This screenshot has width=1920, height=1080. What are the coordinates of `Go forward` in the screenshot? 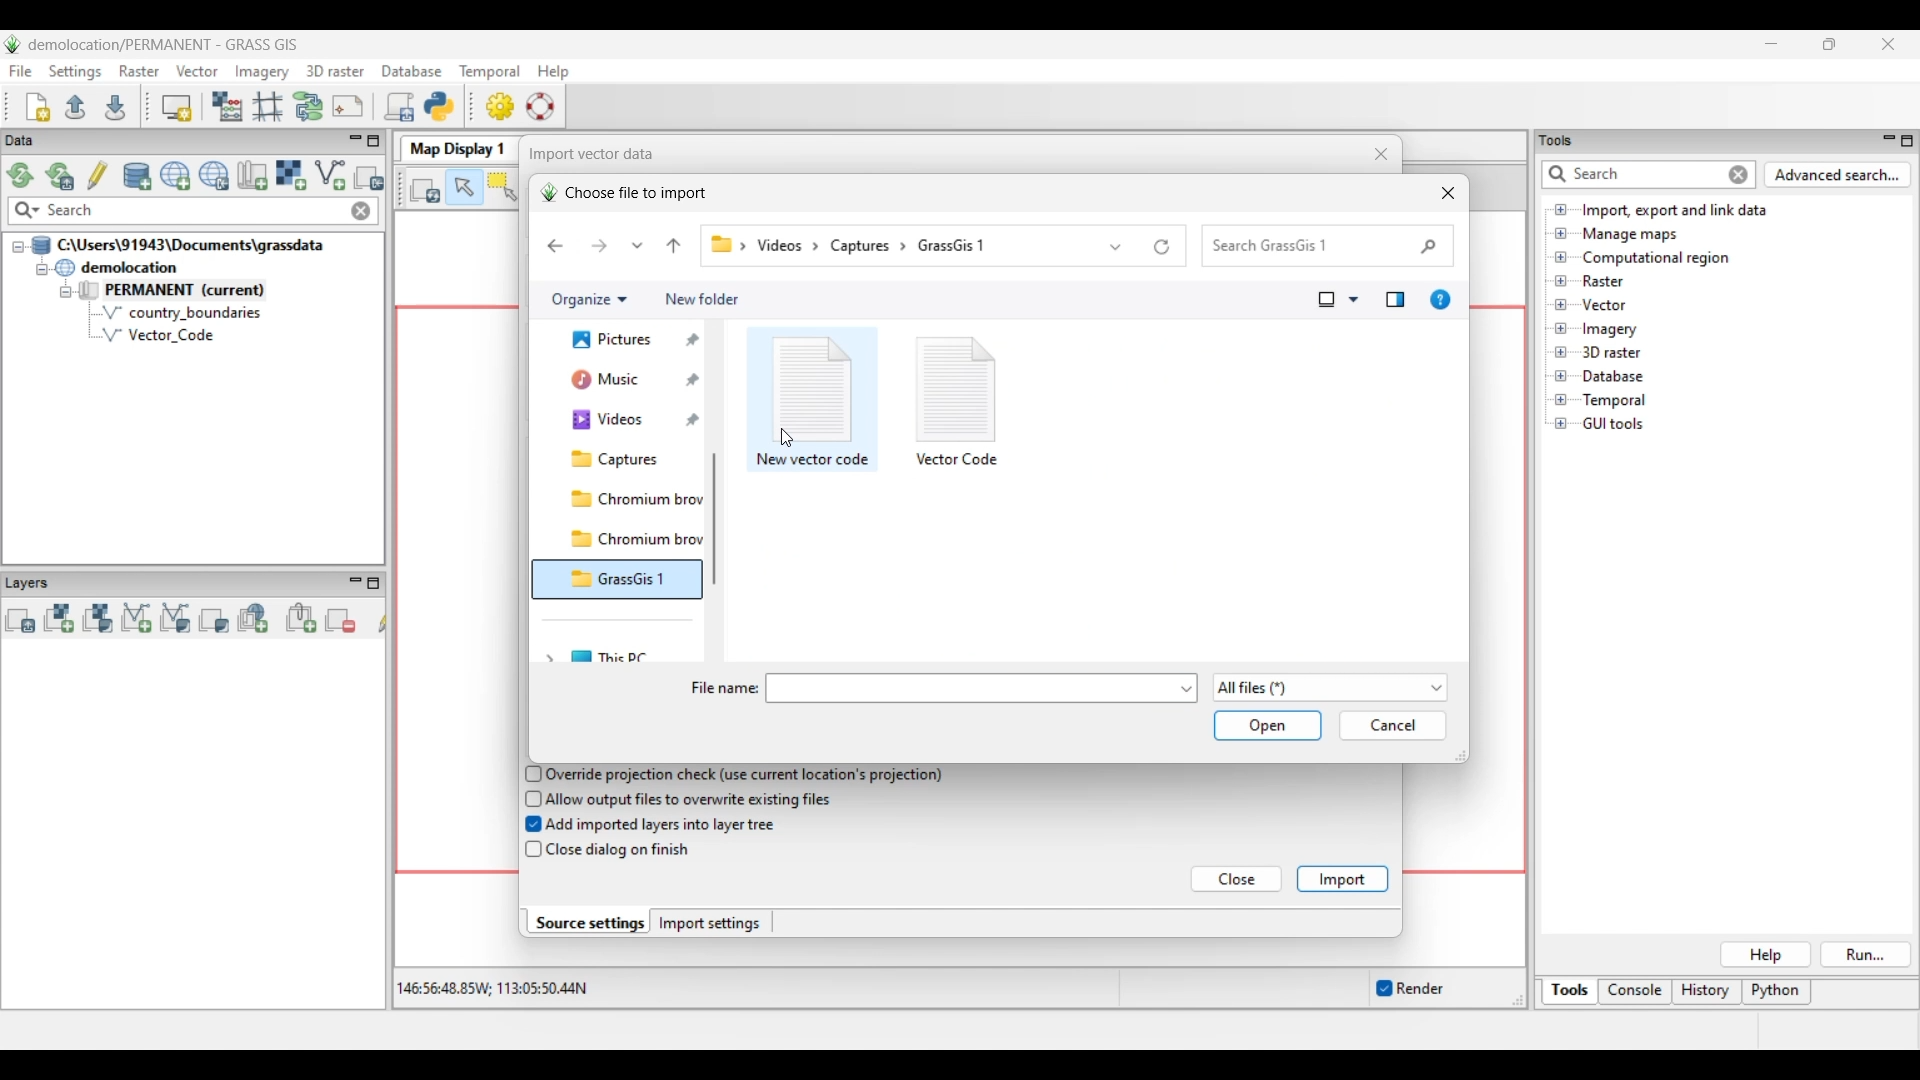 It's located at (599, 245).